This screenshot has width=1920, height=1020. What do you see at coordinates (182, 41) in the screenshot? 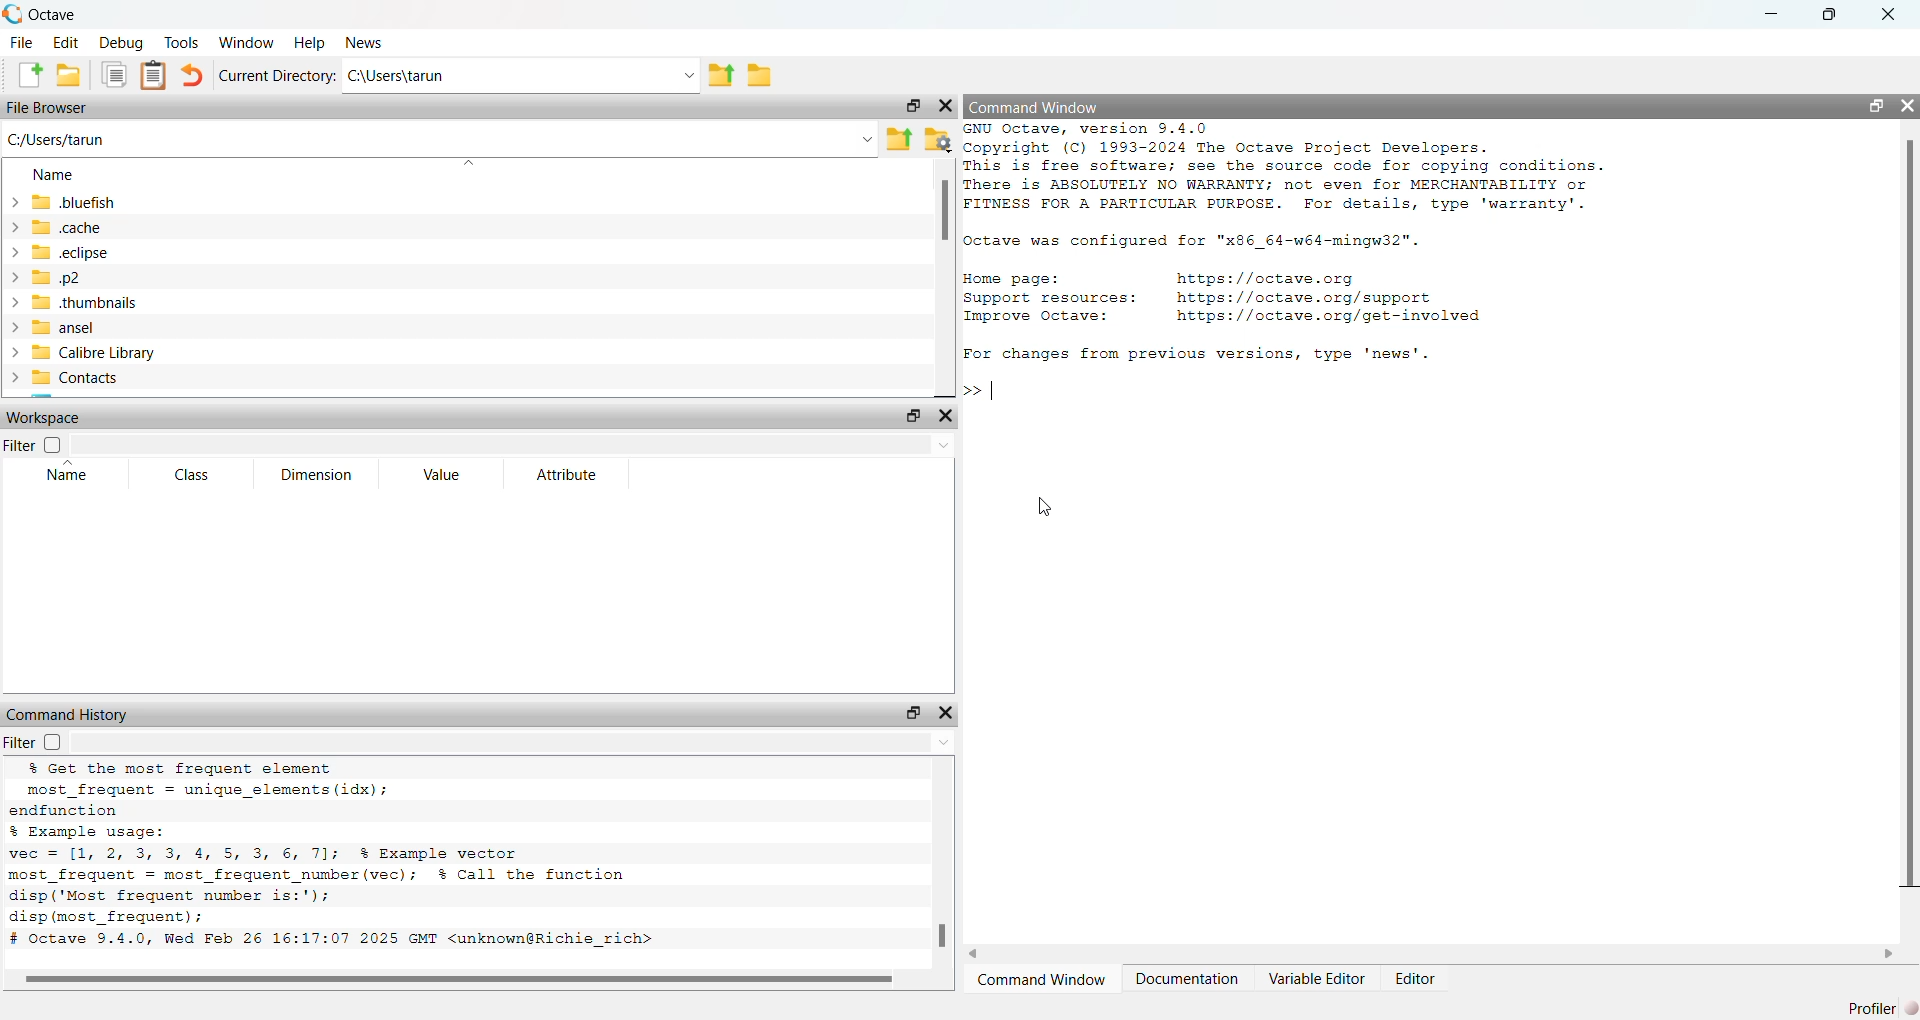
I see `Tools` at bounding box center [182, 41].